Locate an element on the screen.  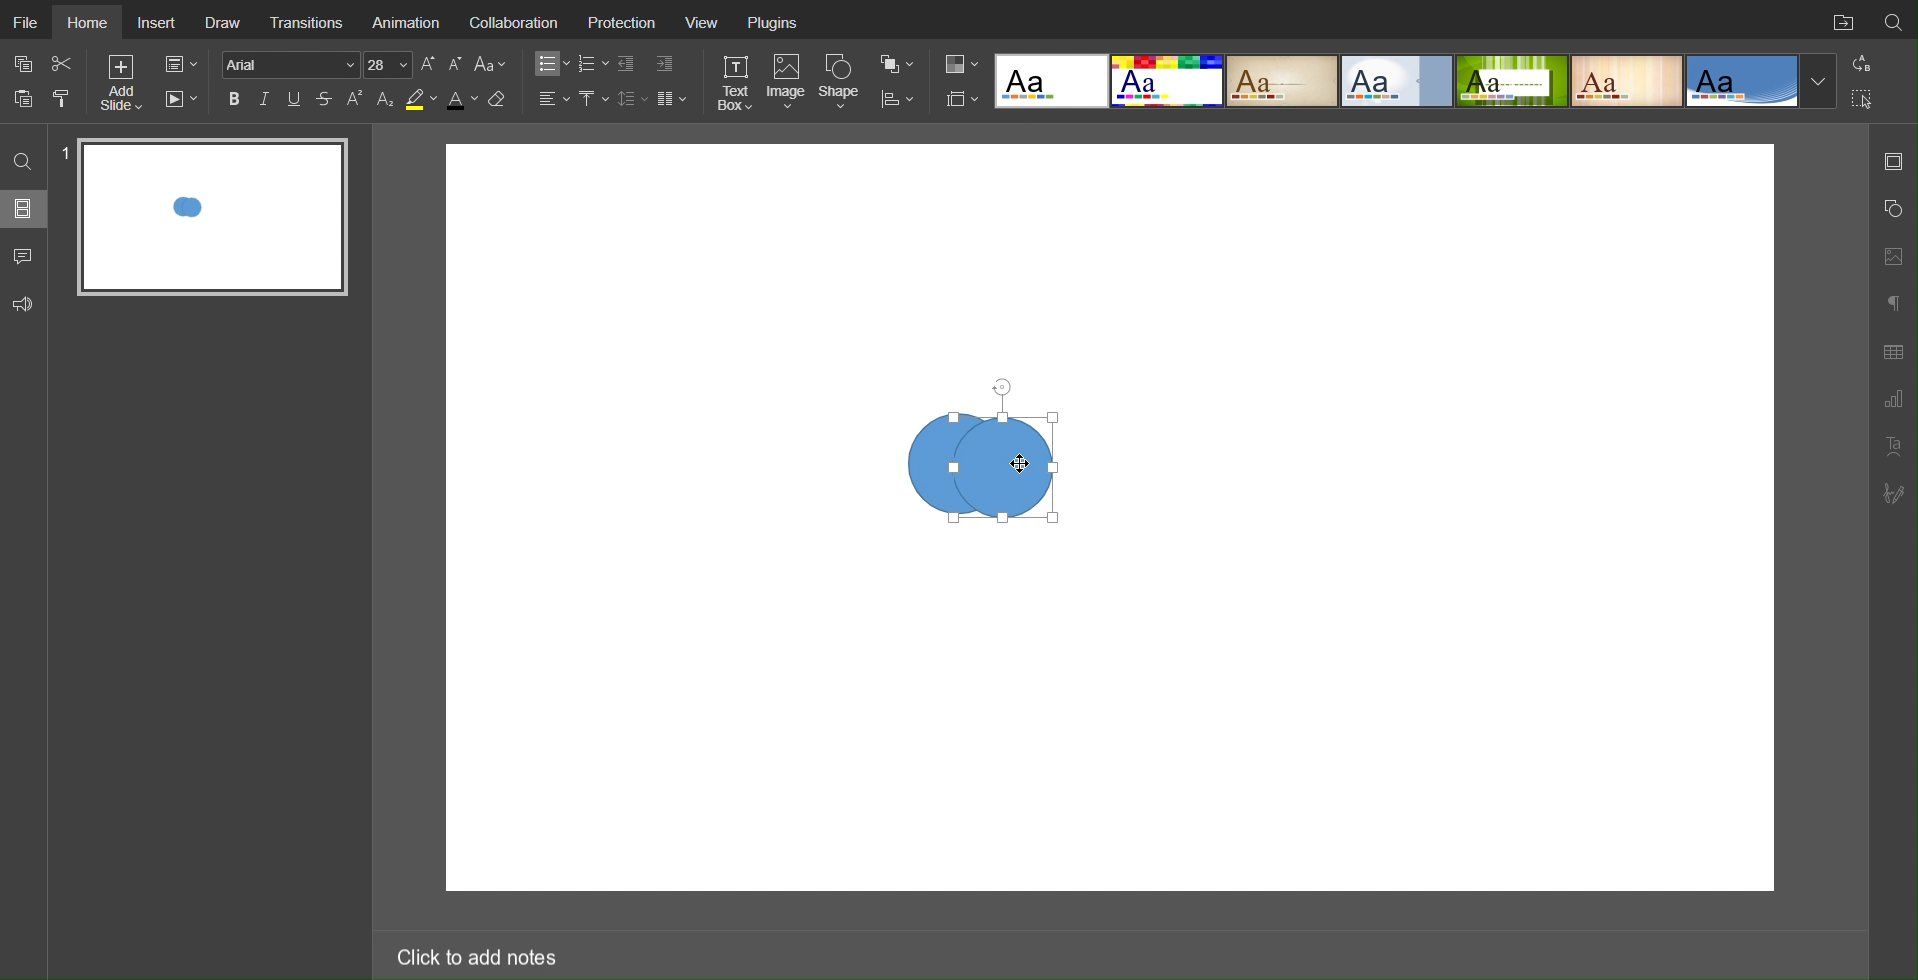
Slide Settings is located at coordinates (958, 99).